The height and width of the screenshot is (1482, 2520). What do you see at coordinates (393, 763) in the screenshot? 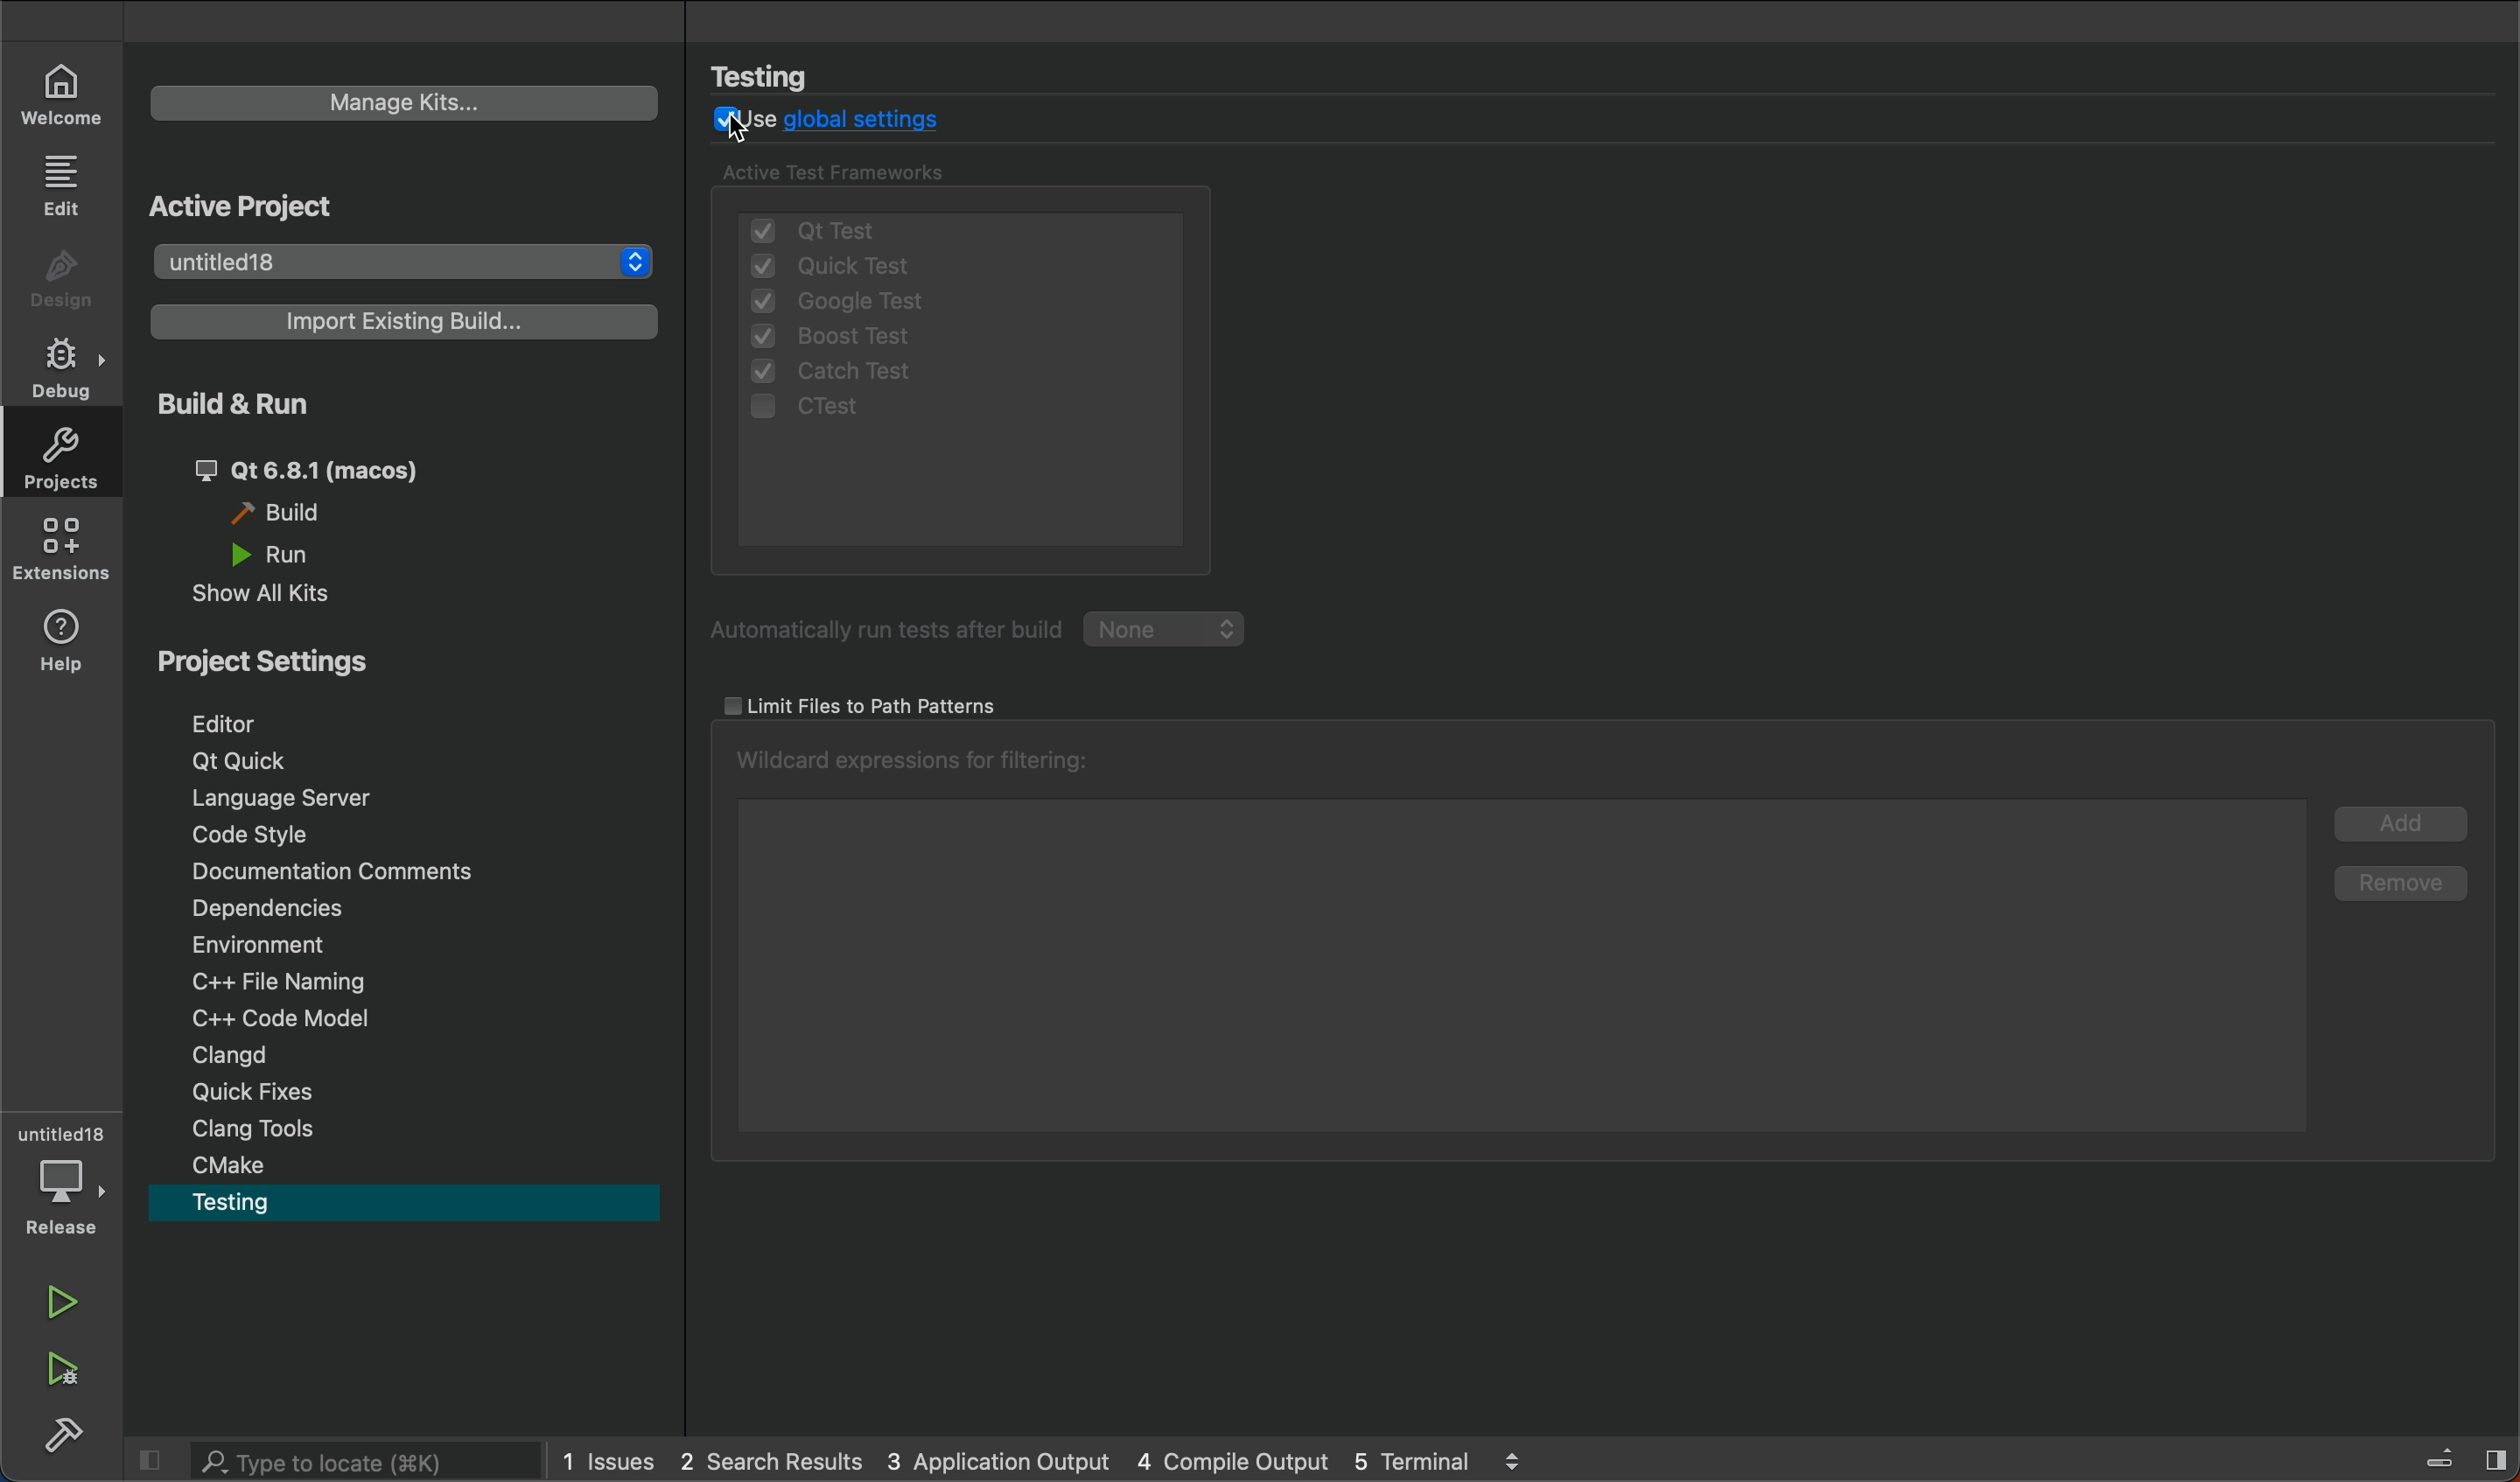
I see `qt quick` at bounding box center [393, 763].